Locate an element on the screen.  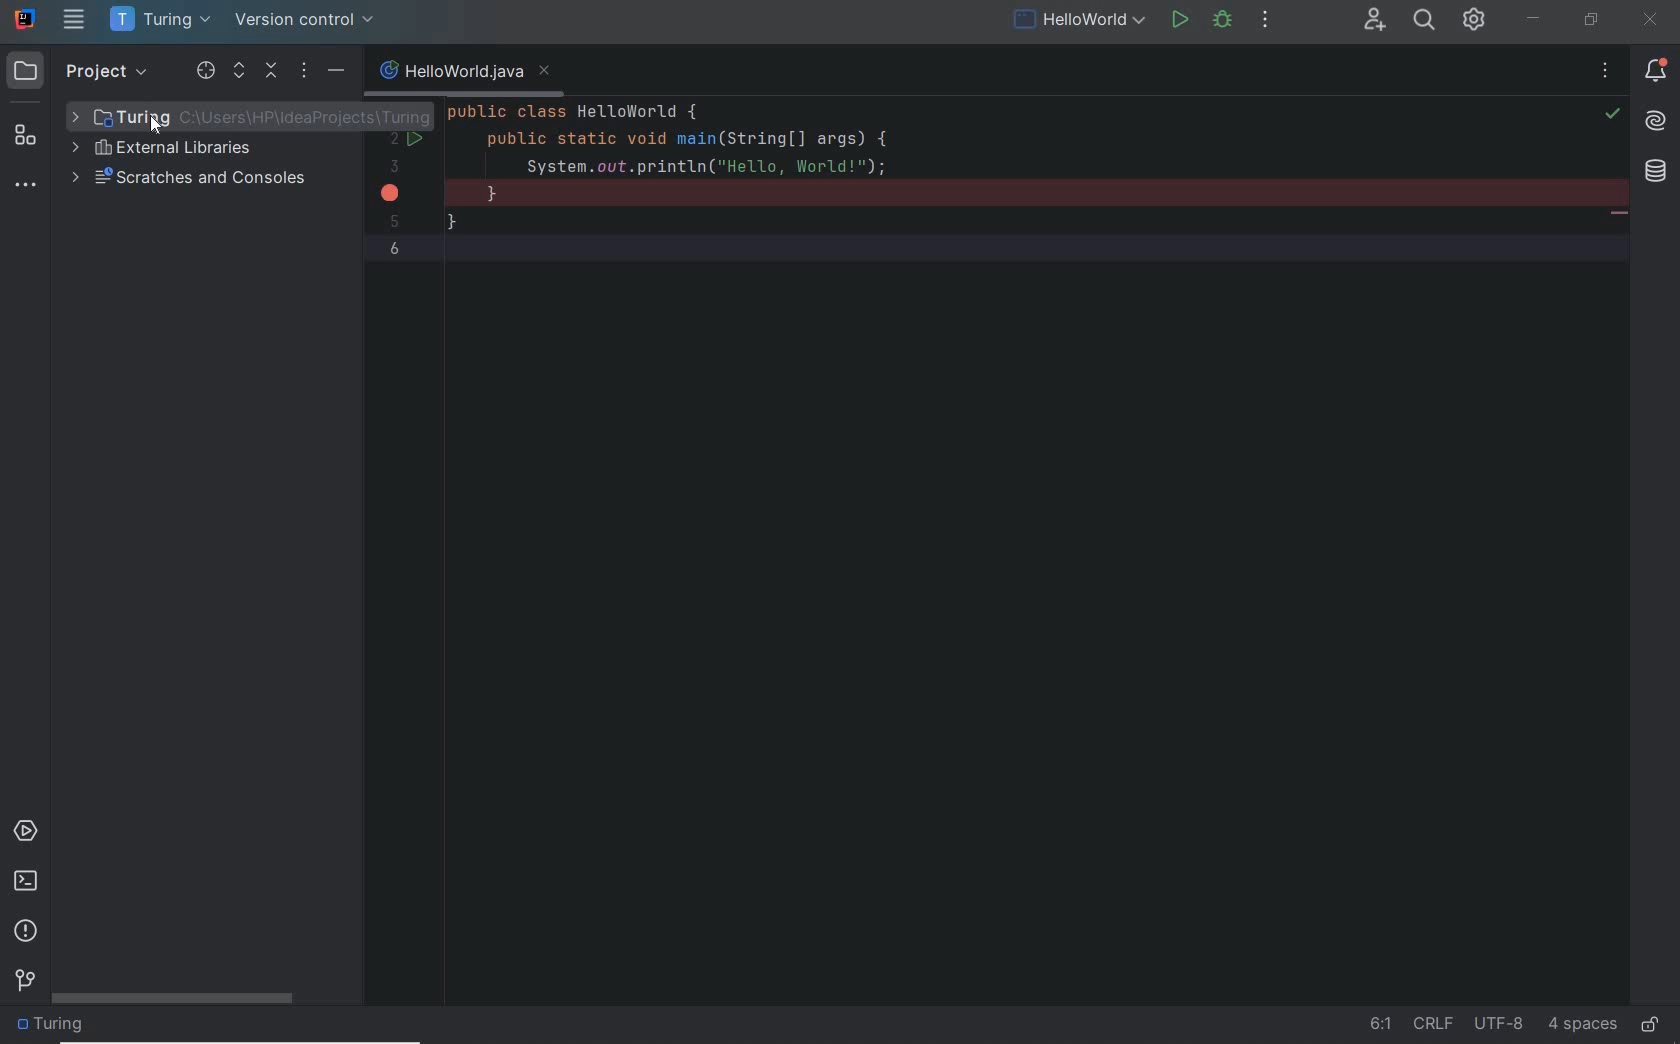
search everywhere is located at coordinates (1425, 22).